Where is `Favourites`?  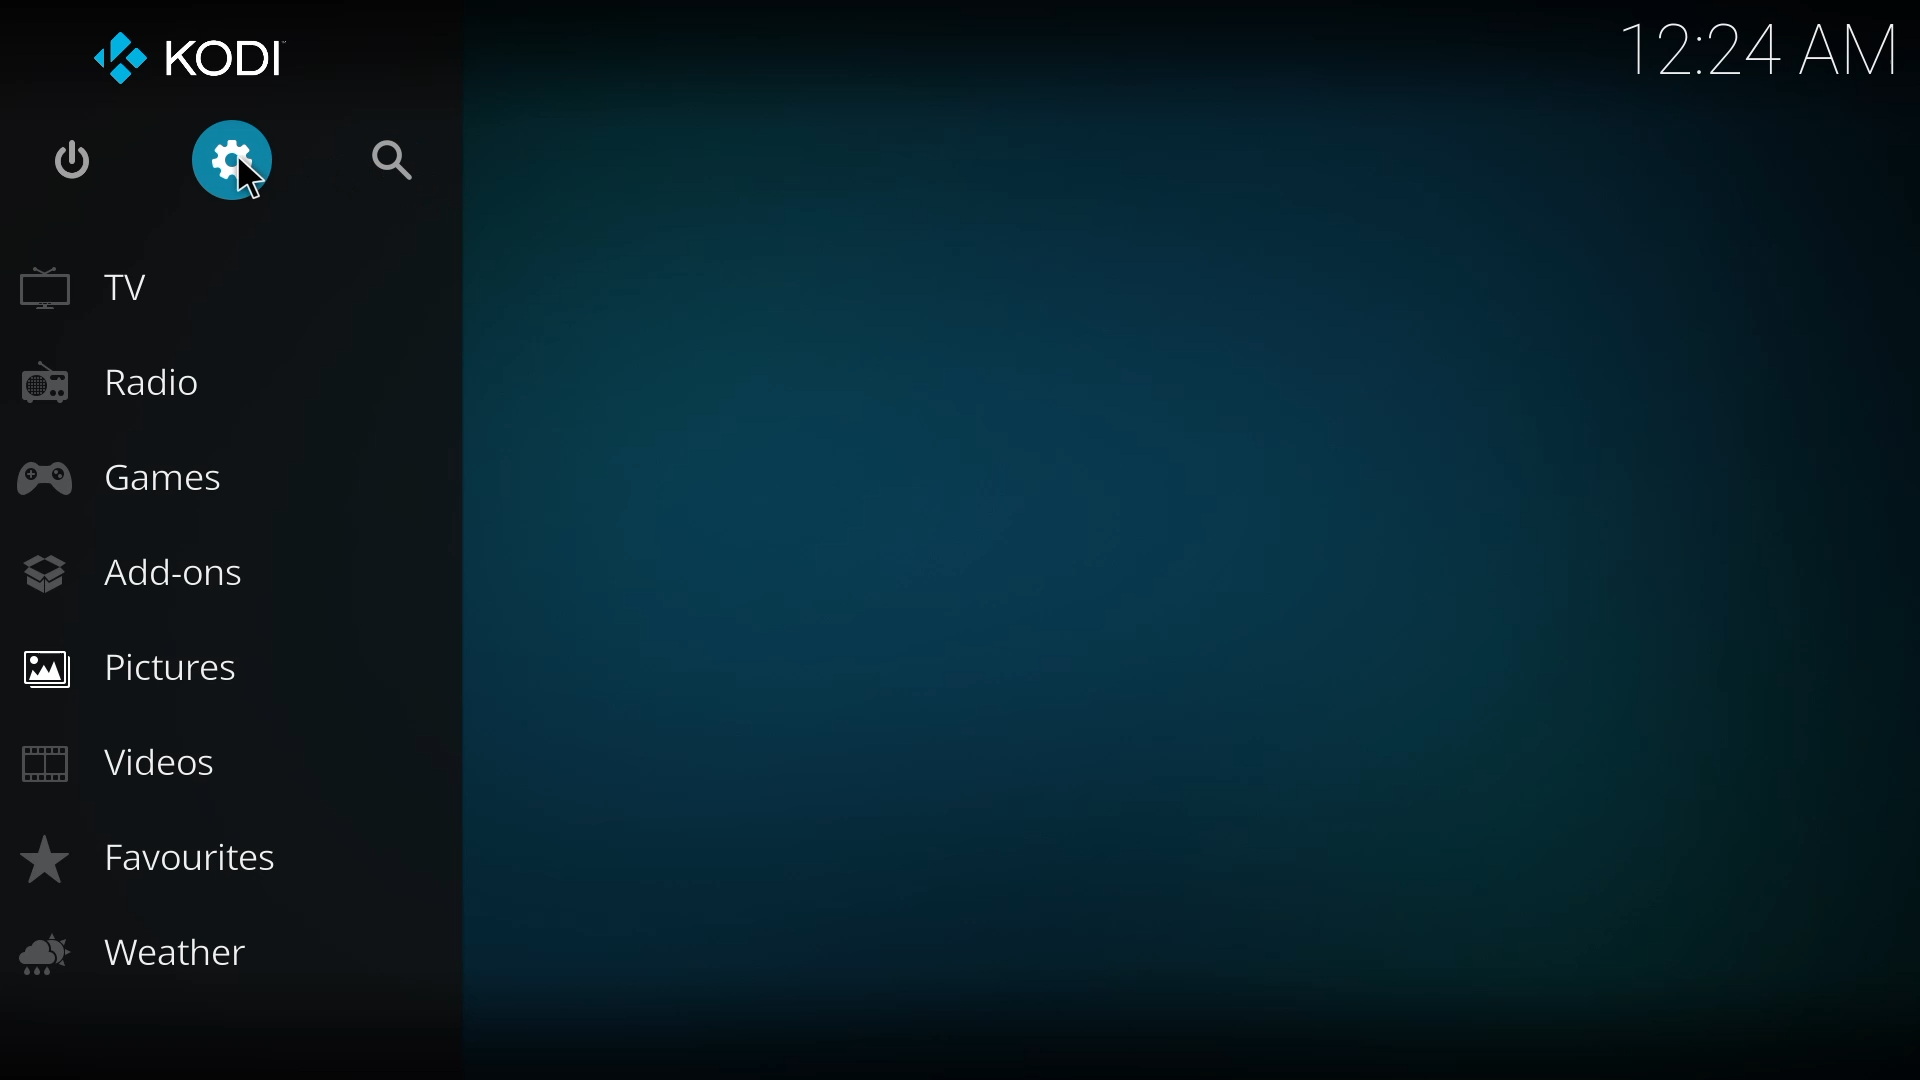
Favourites is located at coordinates (146, 860).